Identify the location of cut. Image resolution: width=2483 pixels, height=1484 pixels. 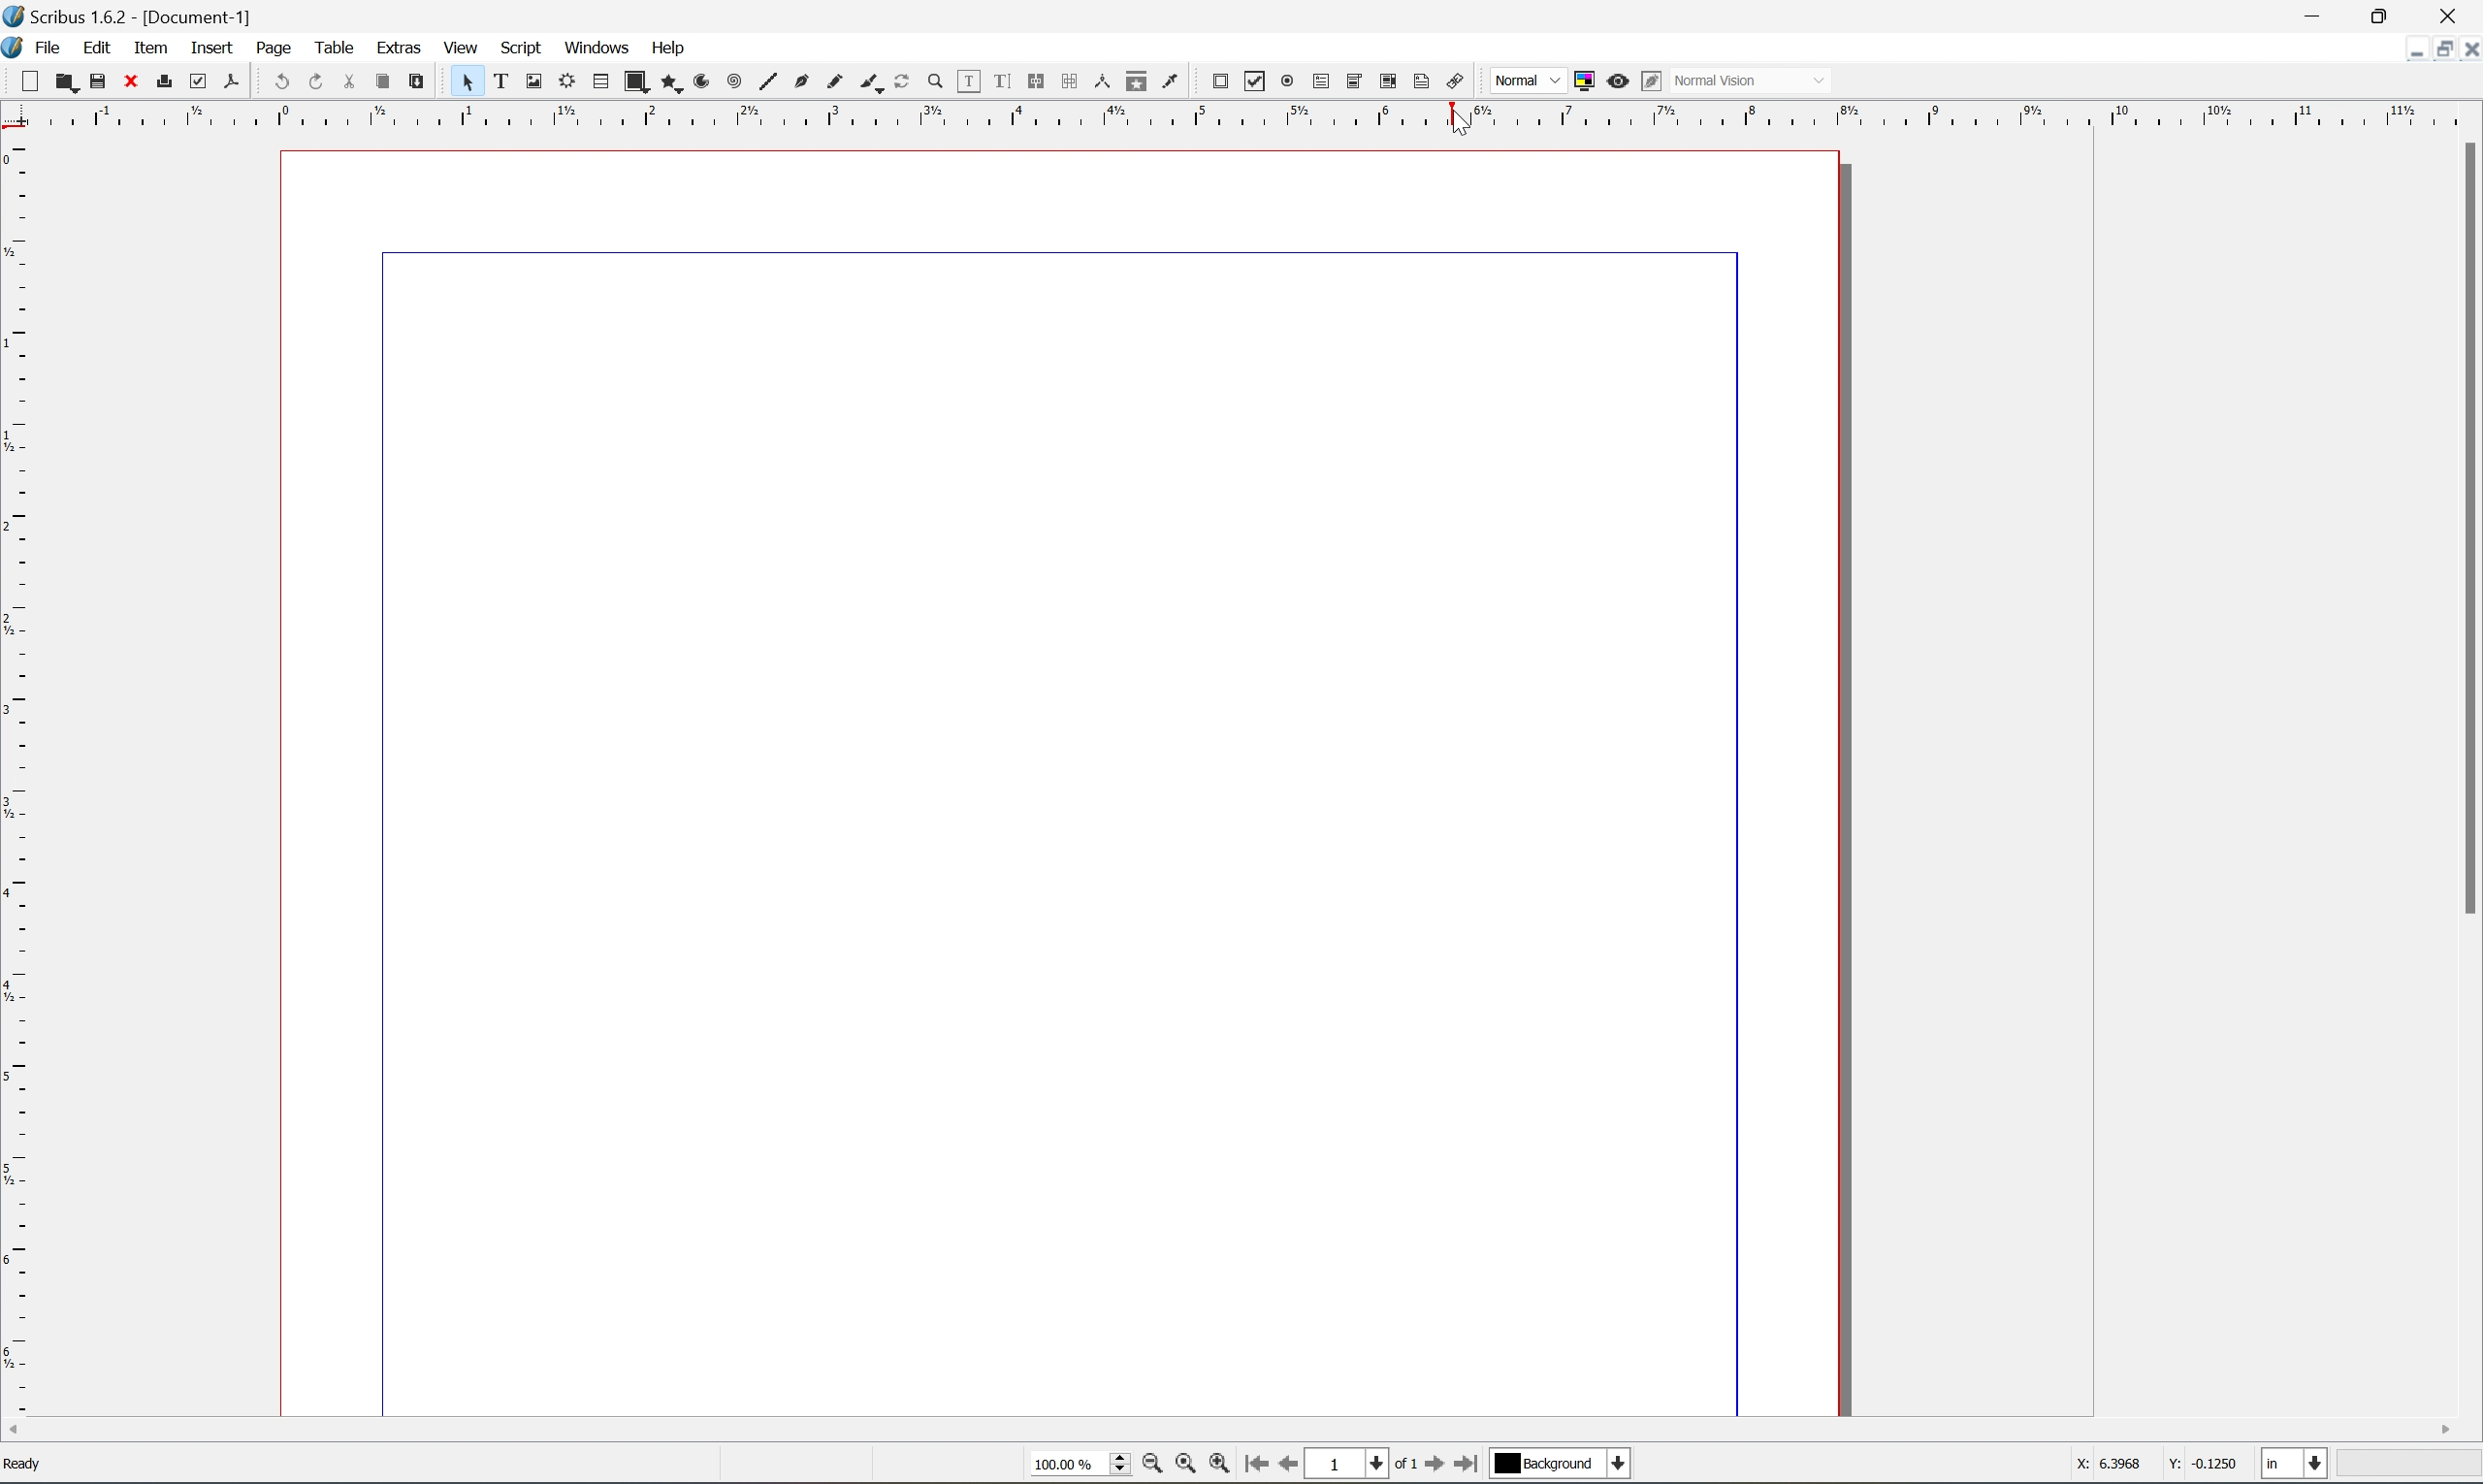
(358, 77).